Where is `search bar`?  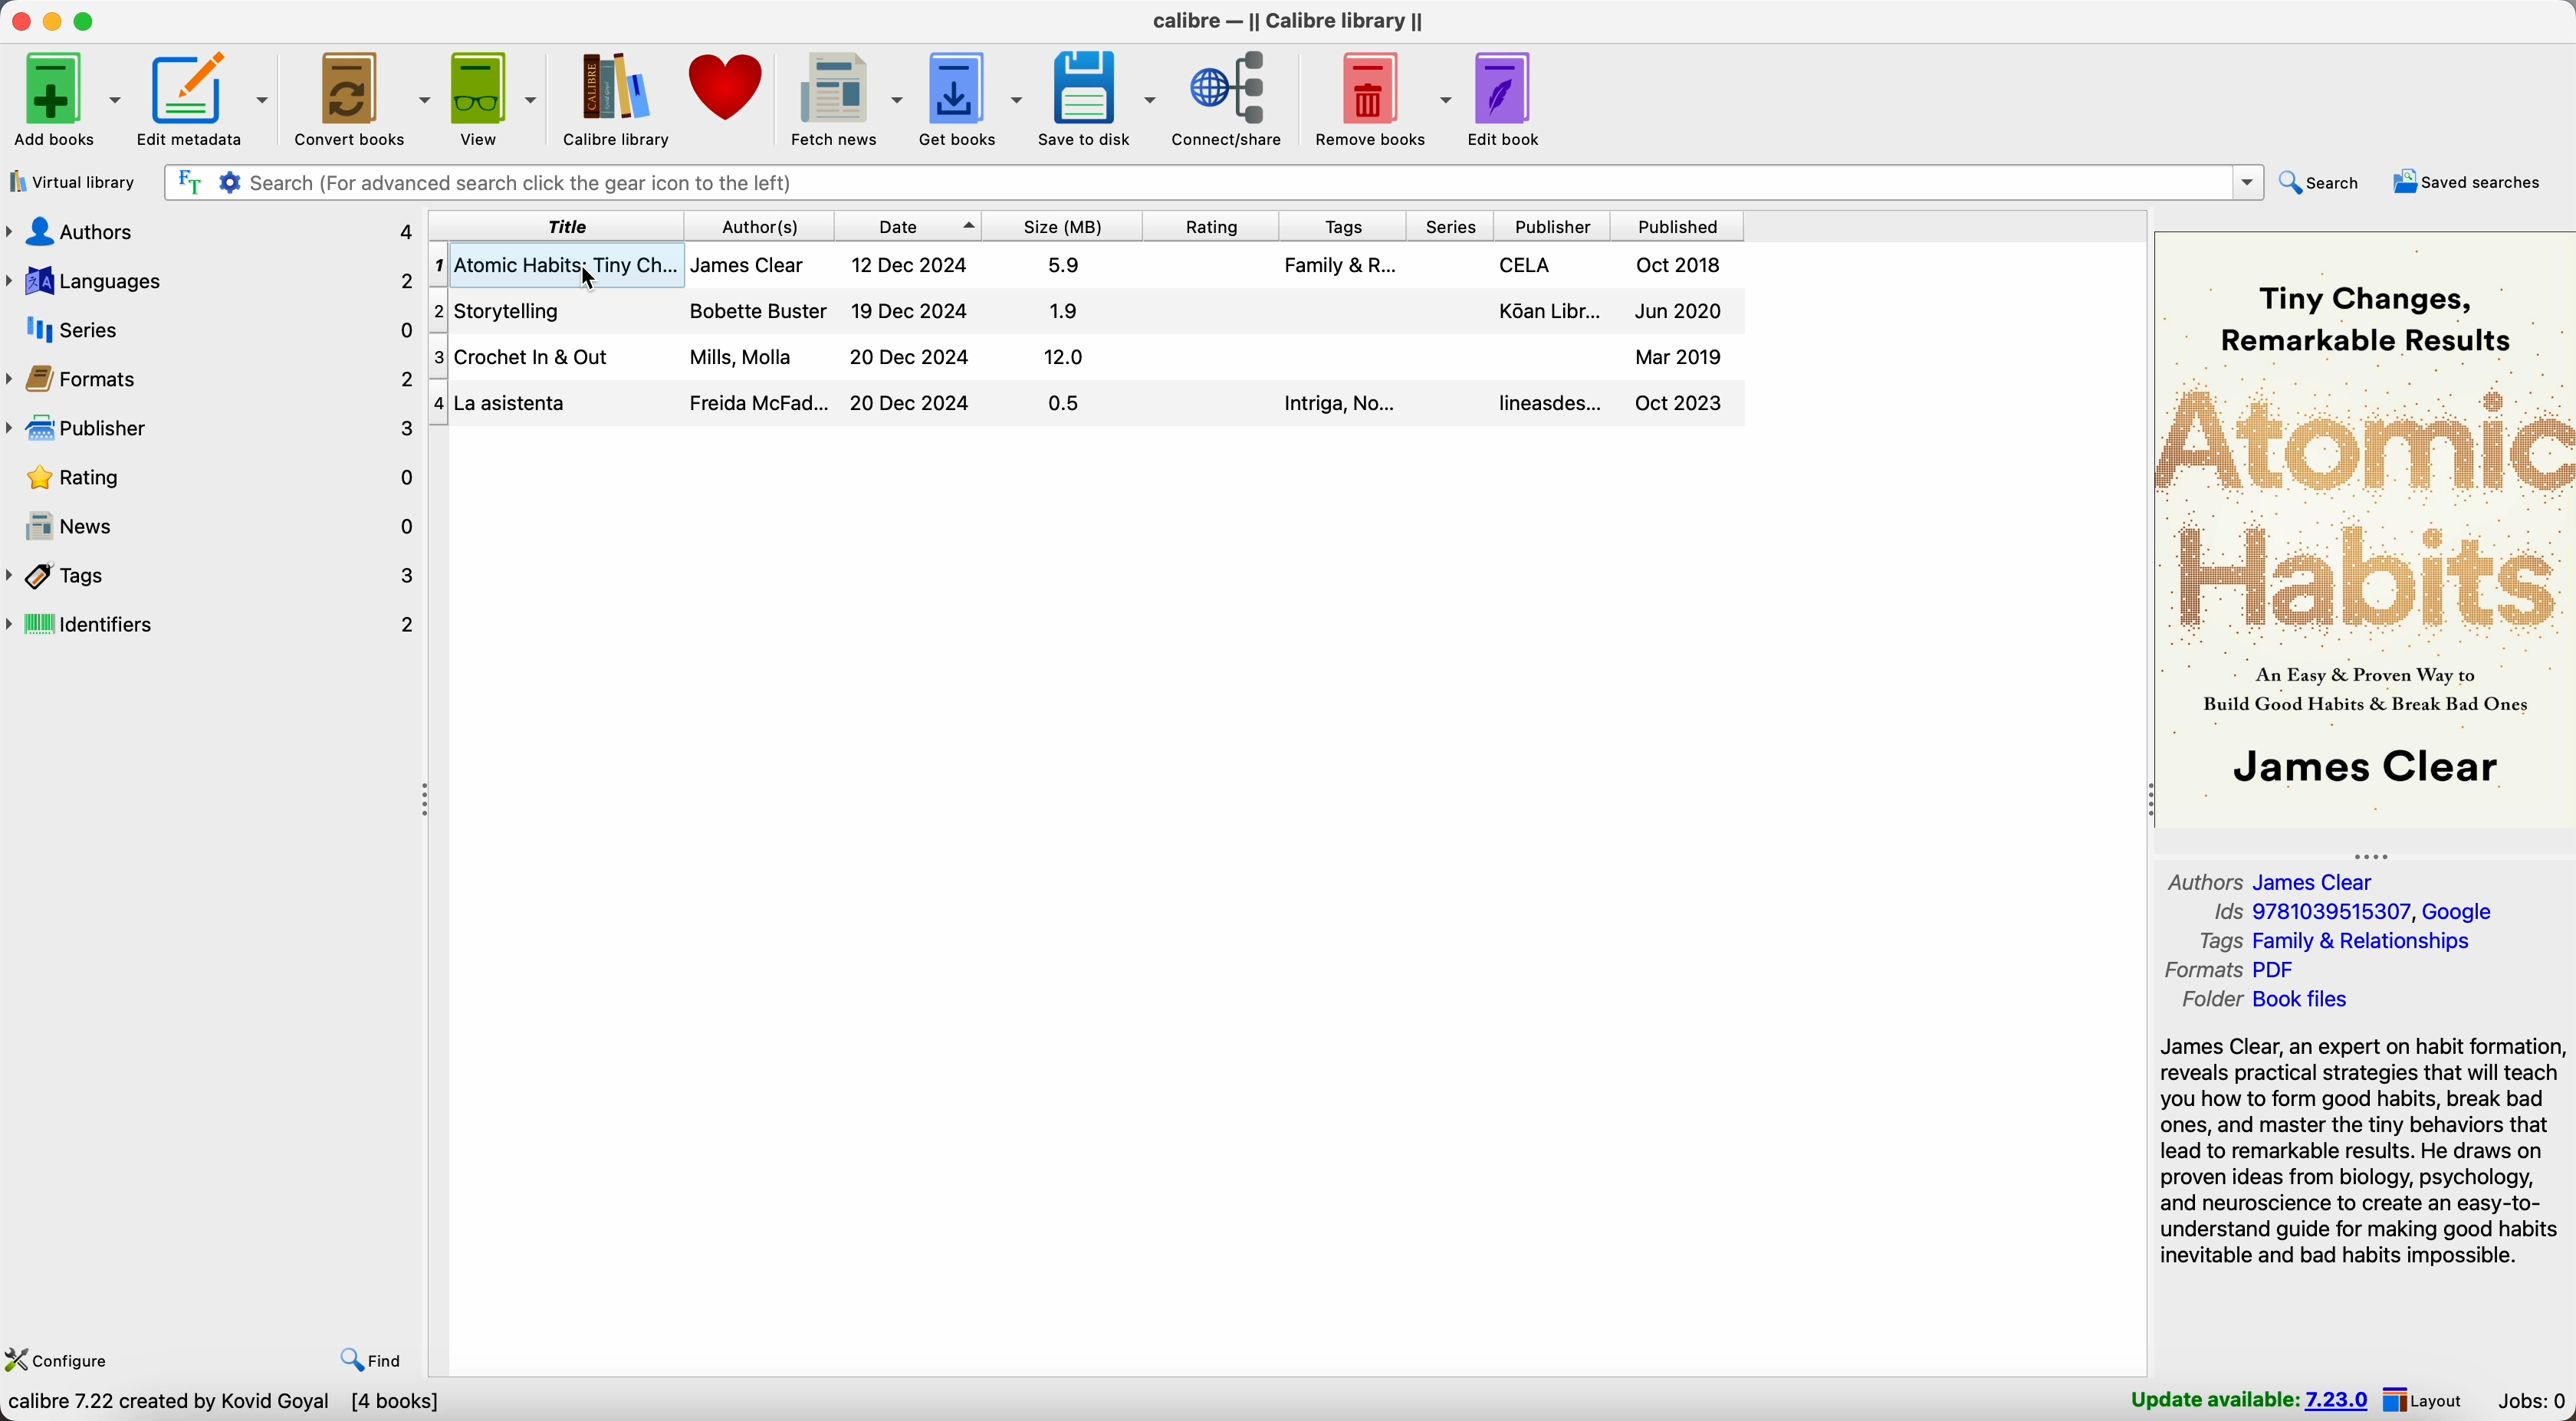 search bar is located at coordinates (1209, 181).